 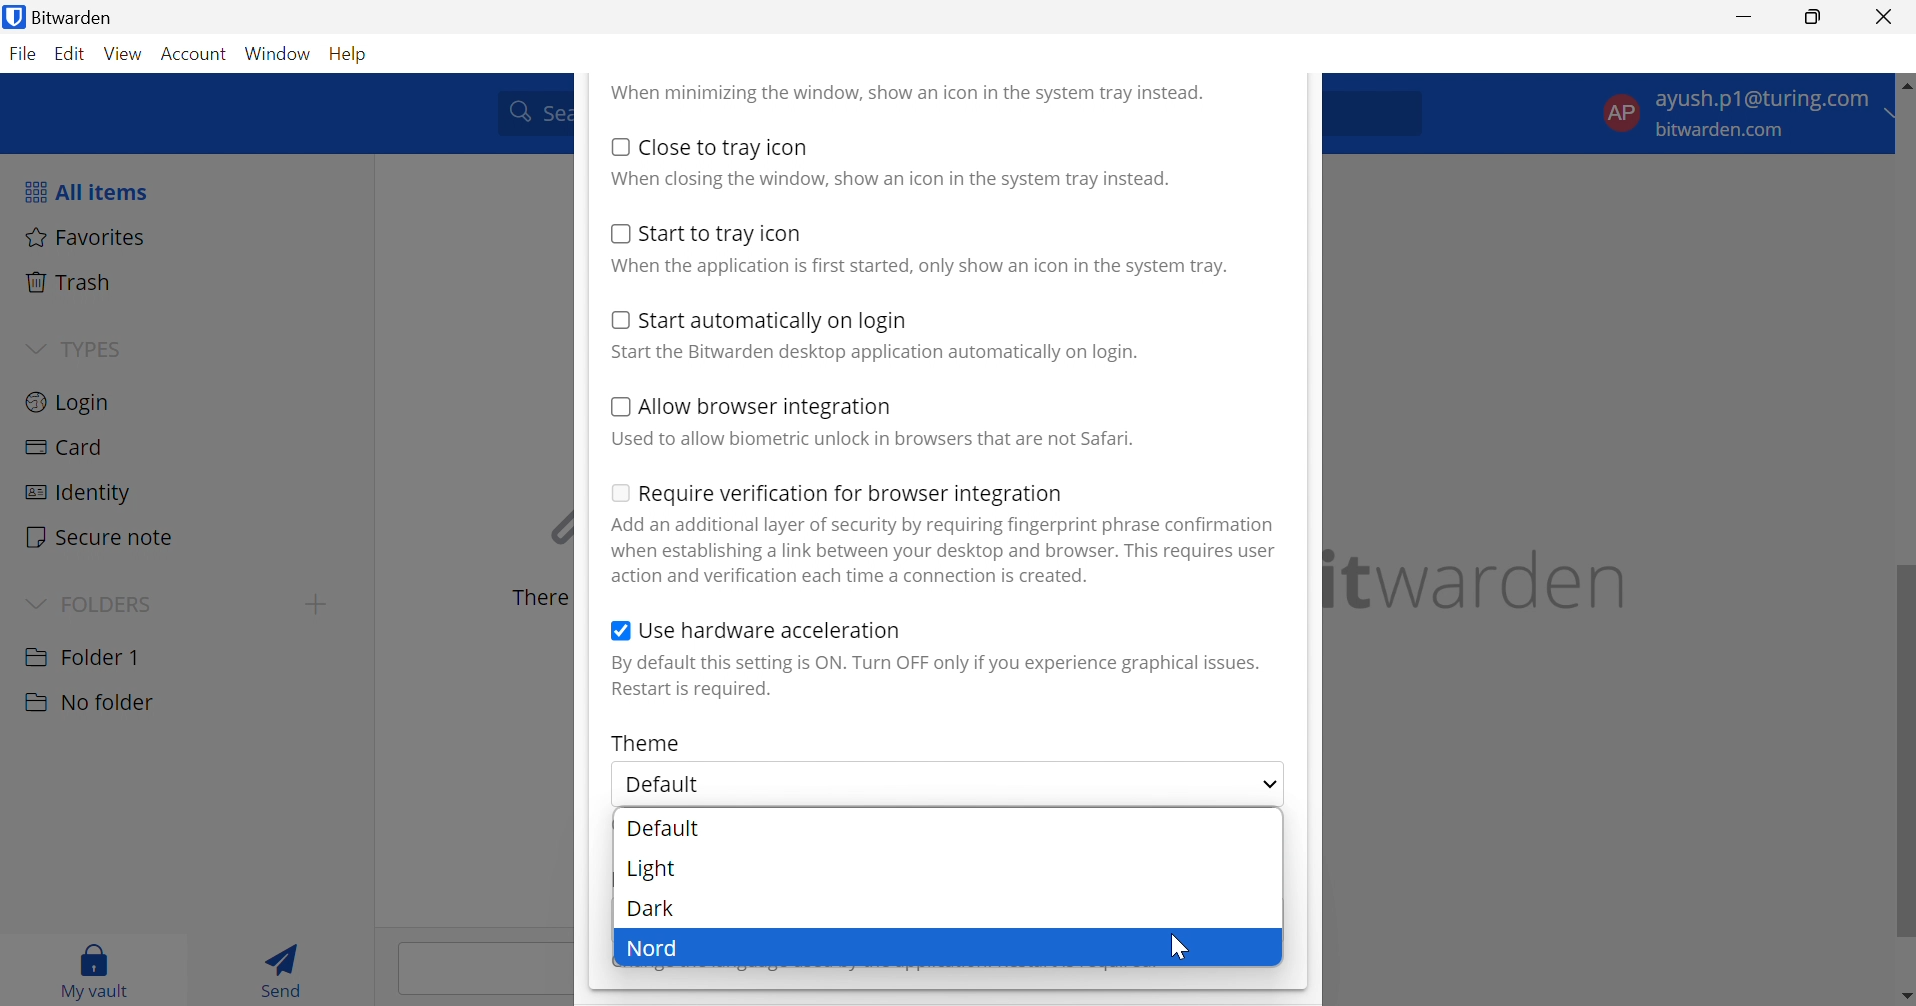 What do you see at coordinates (1745, 15) in the screenshot?
I see `Minimize` at bounding box center [1745, 15].